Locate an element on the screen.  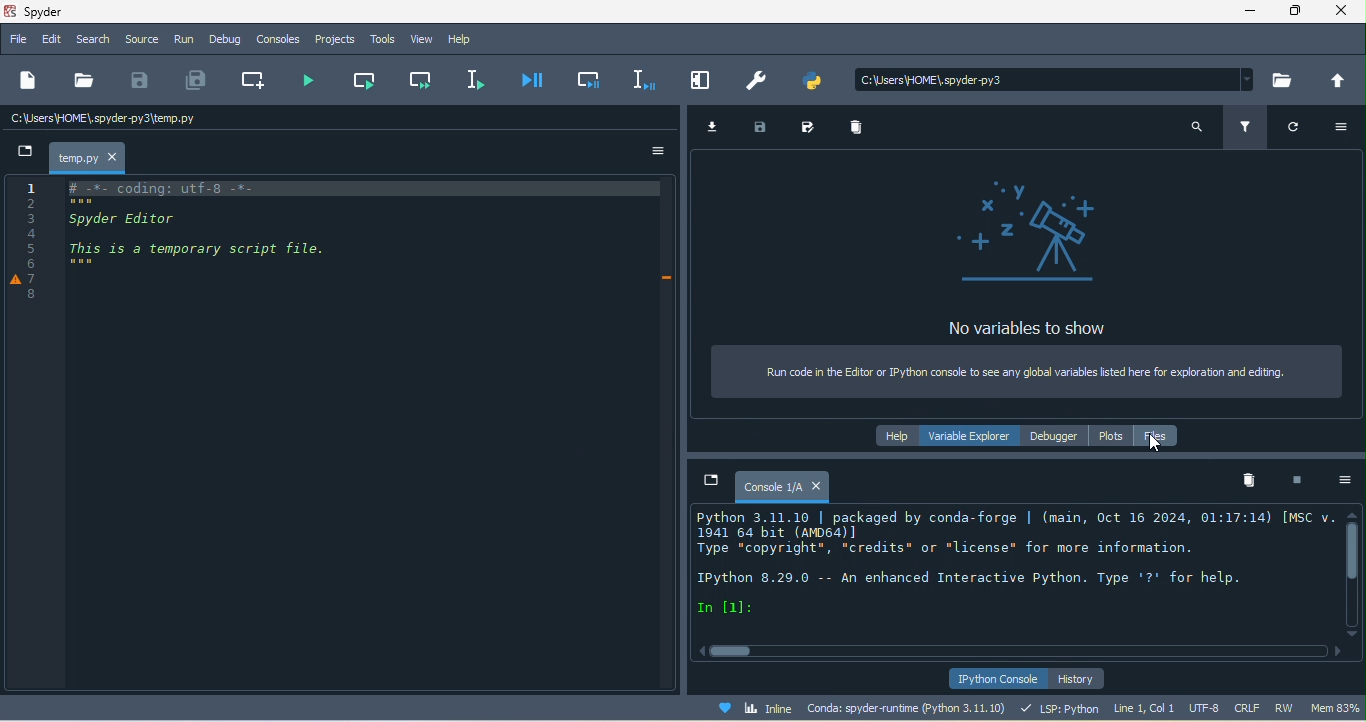
maximize is located at coordinates (1291, 12).